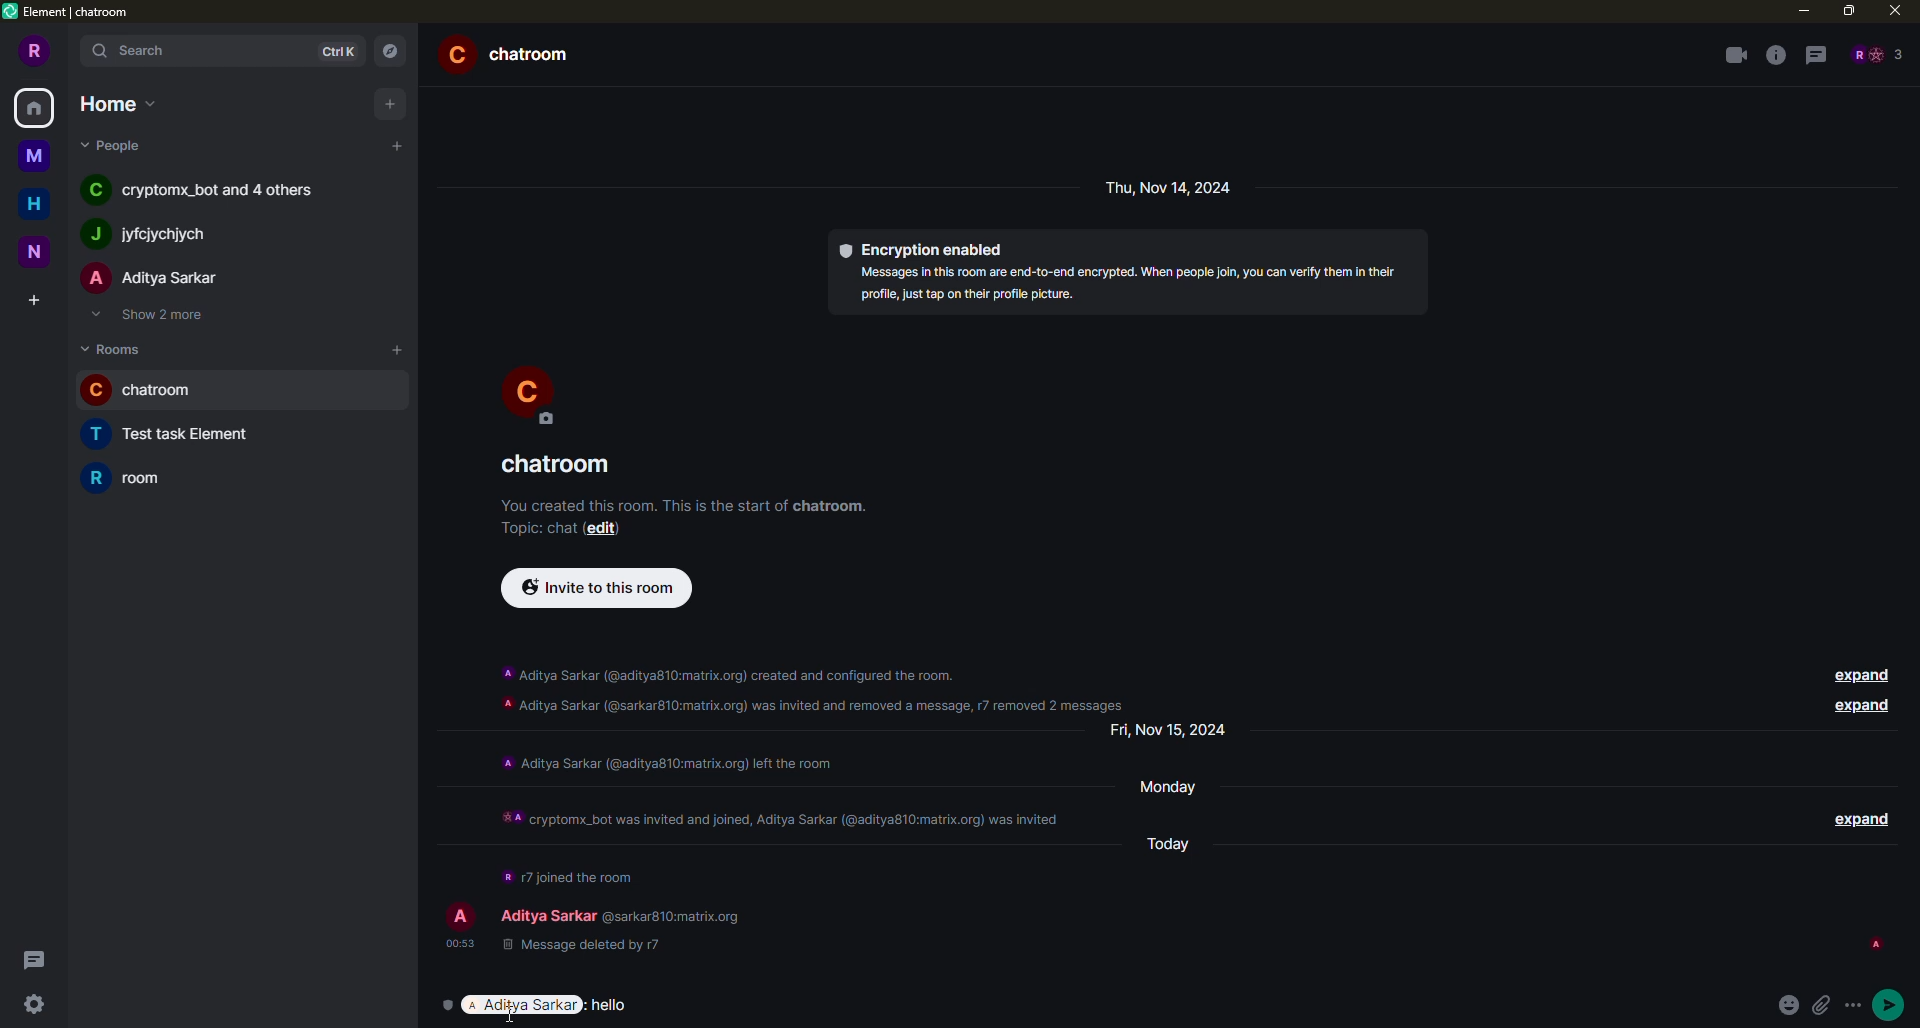 The image size is (1920, 1028). Describe the element at coordinates (387, 103) in the screenshot. I see `add` at that location.